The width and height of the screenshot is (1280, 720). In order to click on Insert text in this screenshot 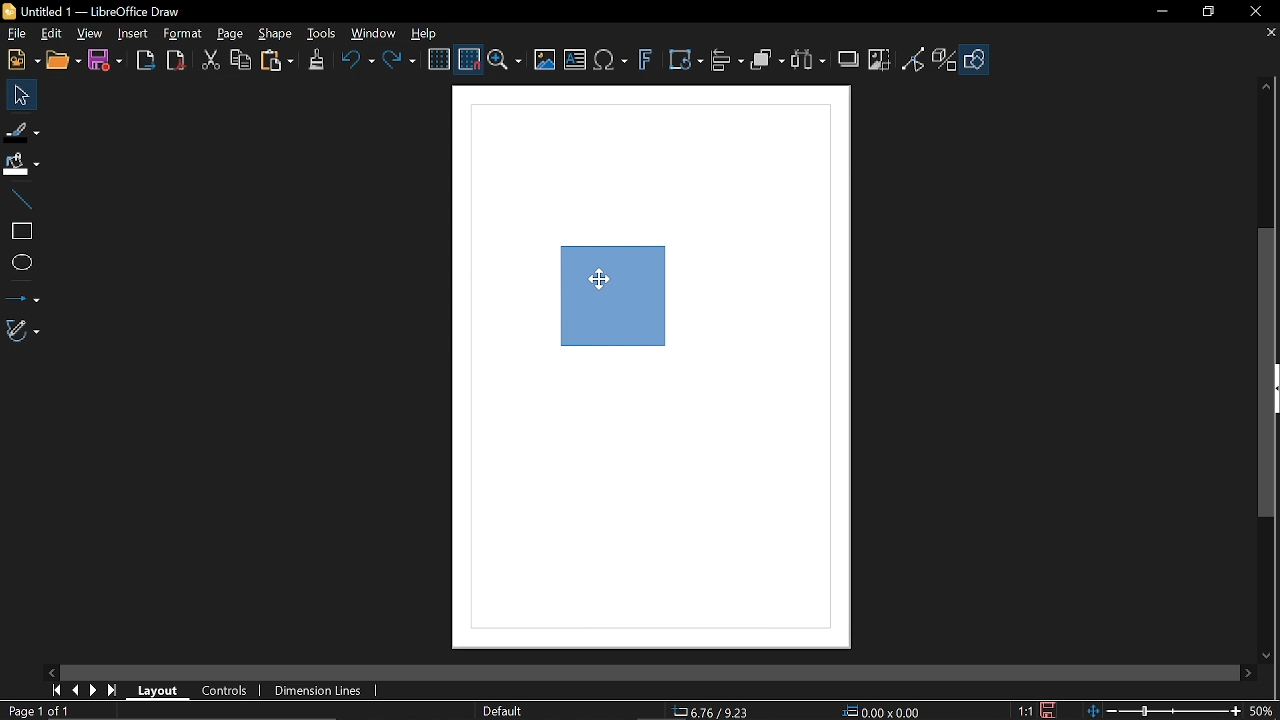, I will do `click(574, 61)`.